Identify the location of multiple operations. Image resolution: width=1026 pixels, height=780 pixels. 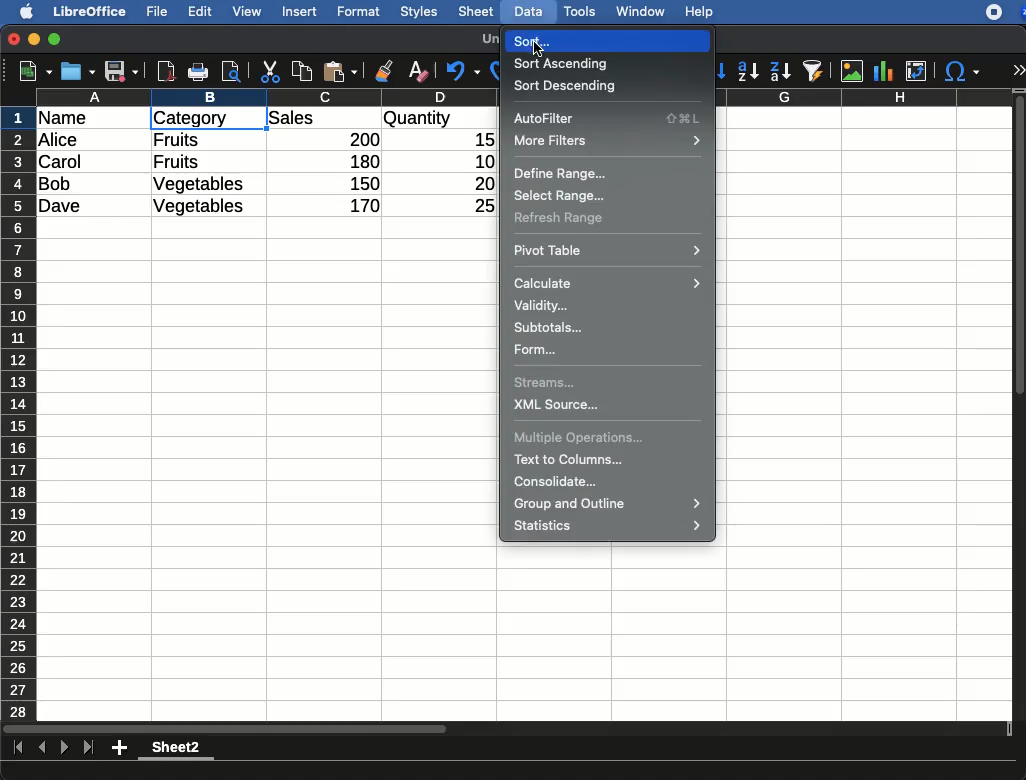
(580, 438).